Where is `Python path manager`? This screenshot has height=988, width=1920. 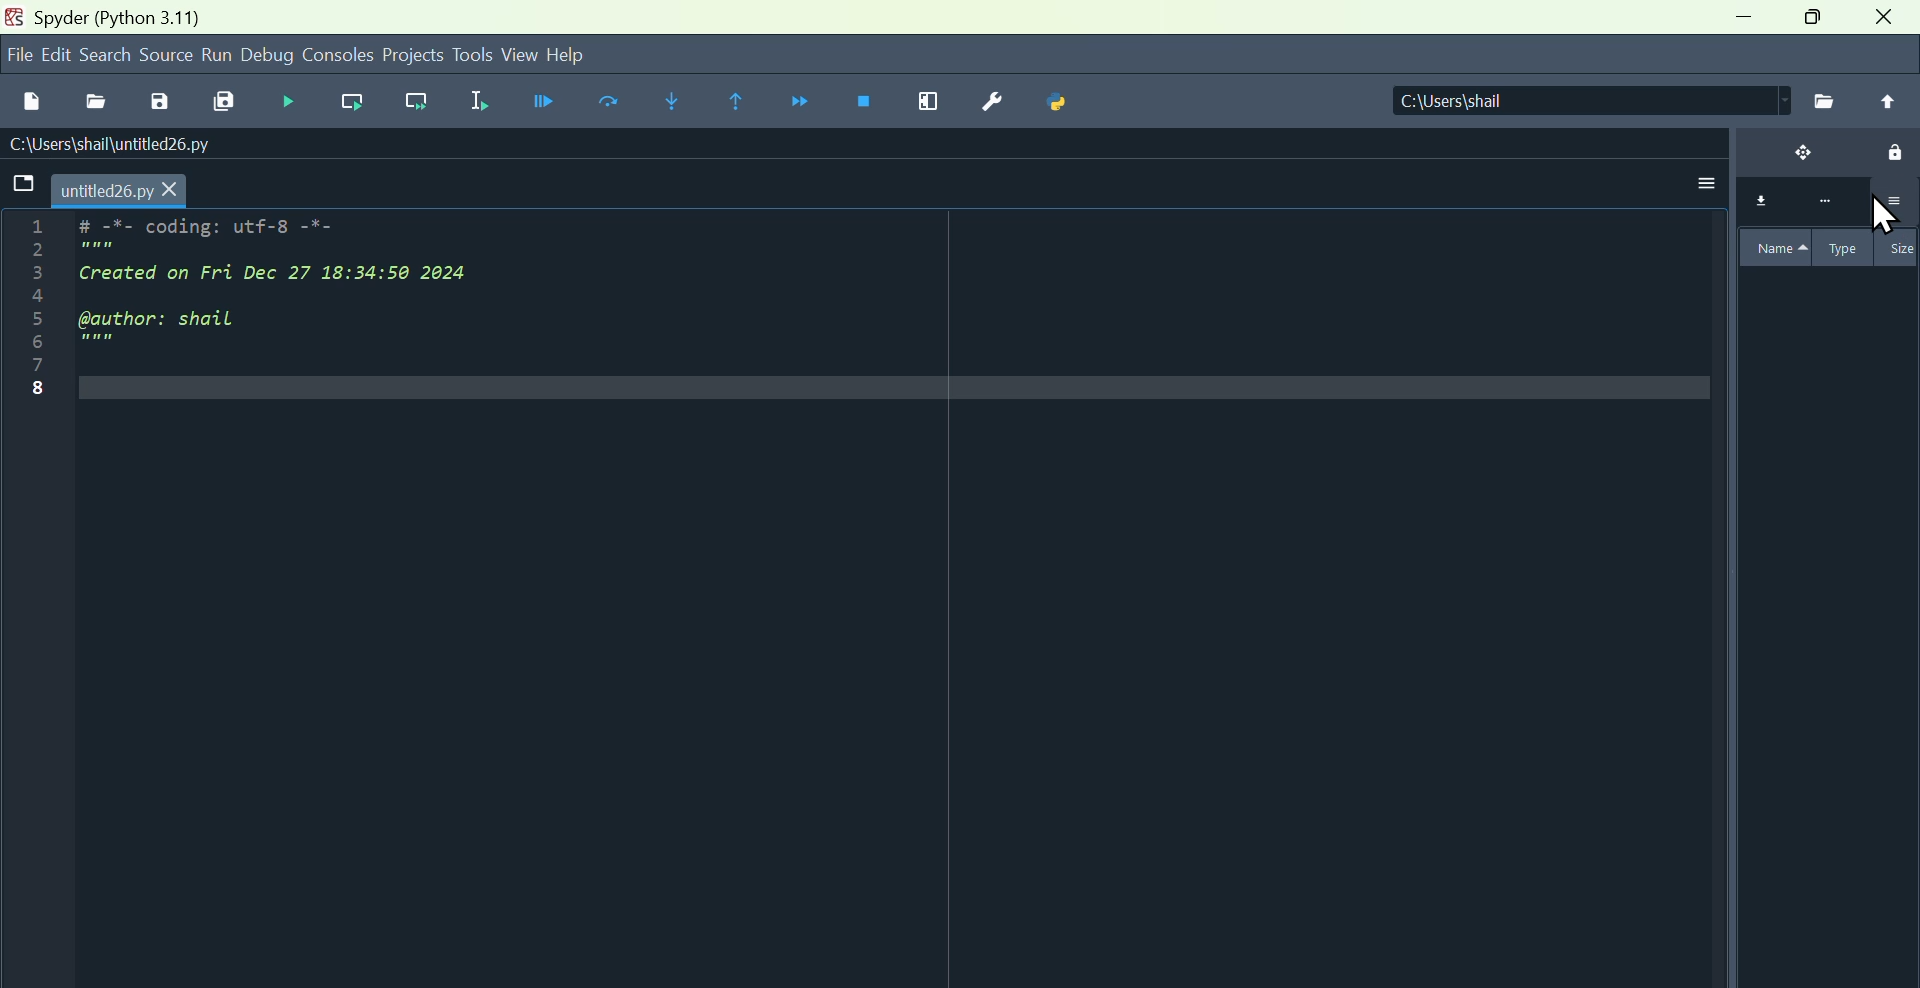 Python path manager is located at coordinates (1063, 105).